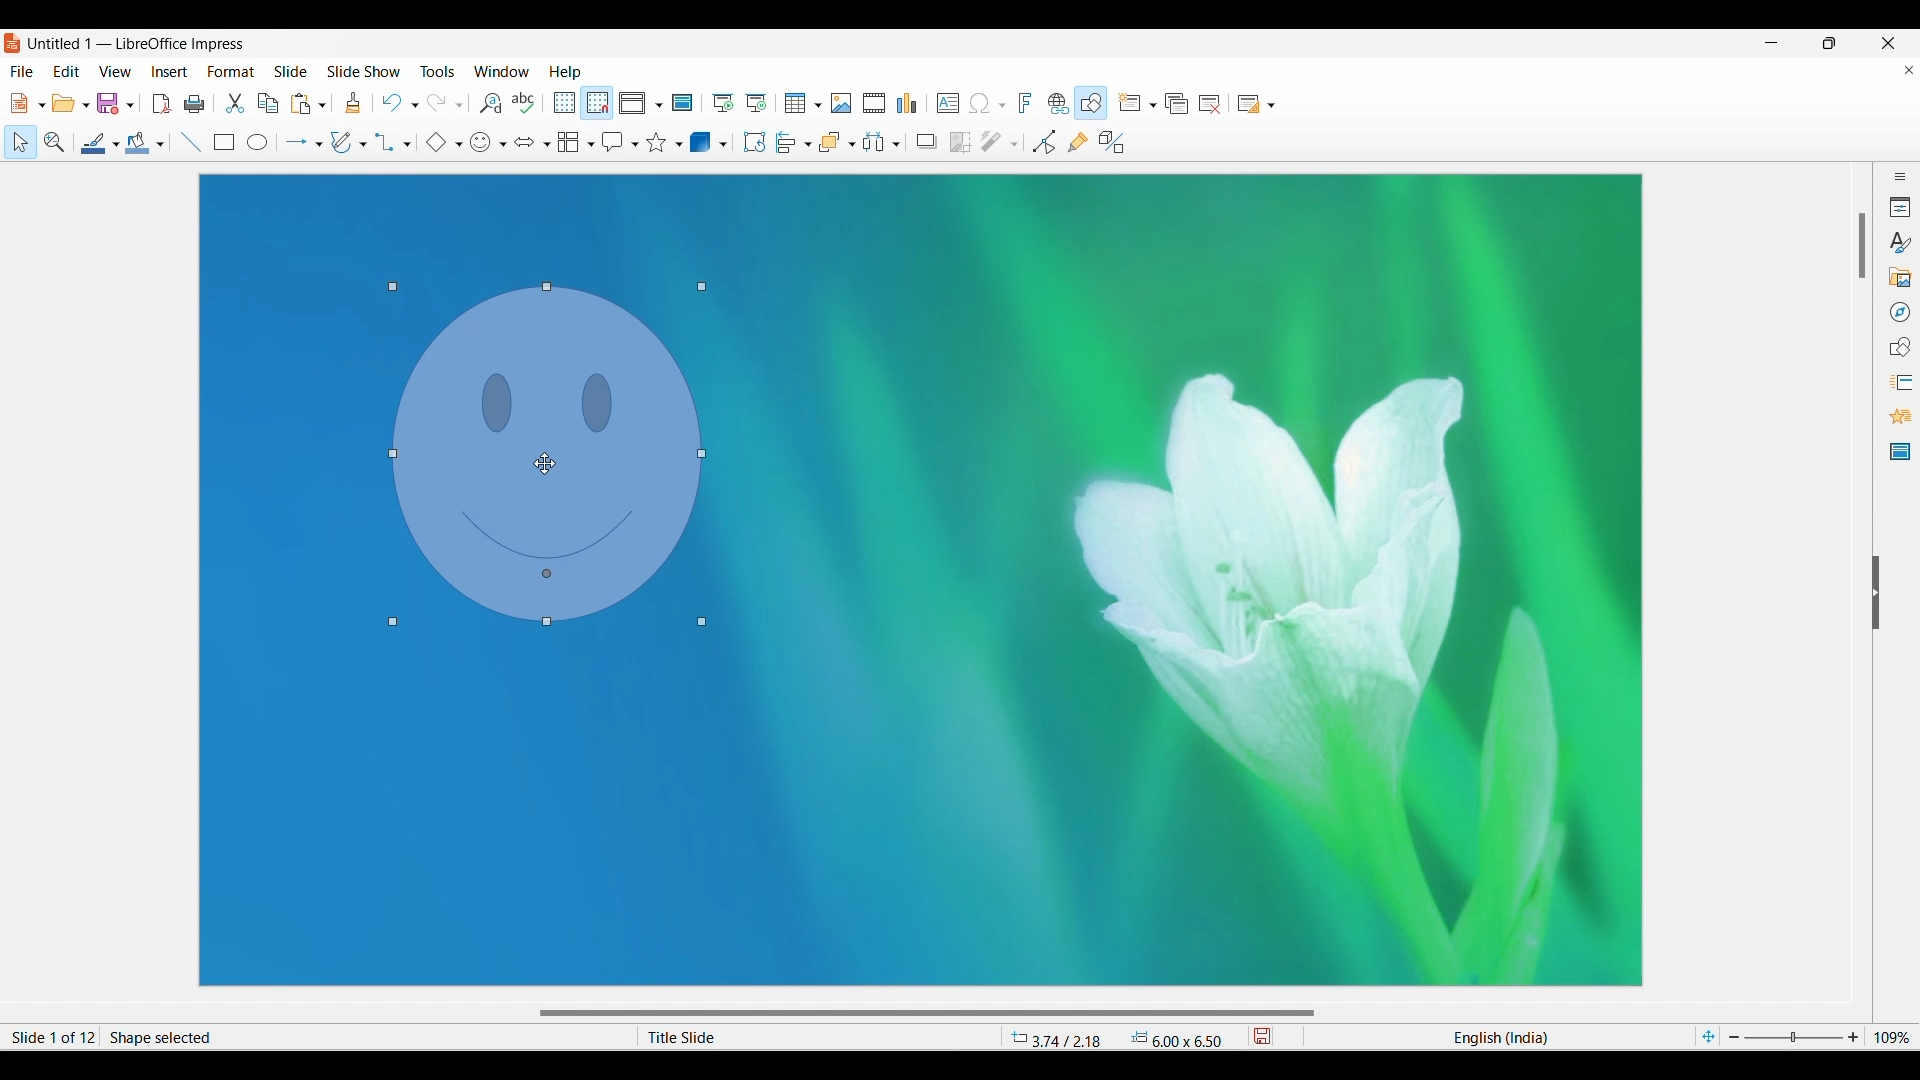  I want to click on View, so click(115, 70).